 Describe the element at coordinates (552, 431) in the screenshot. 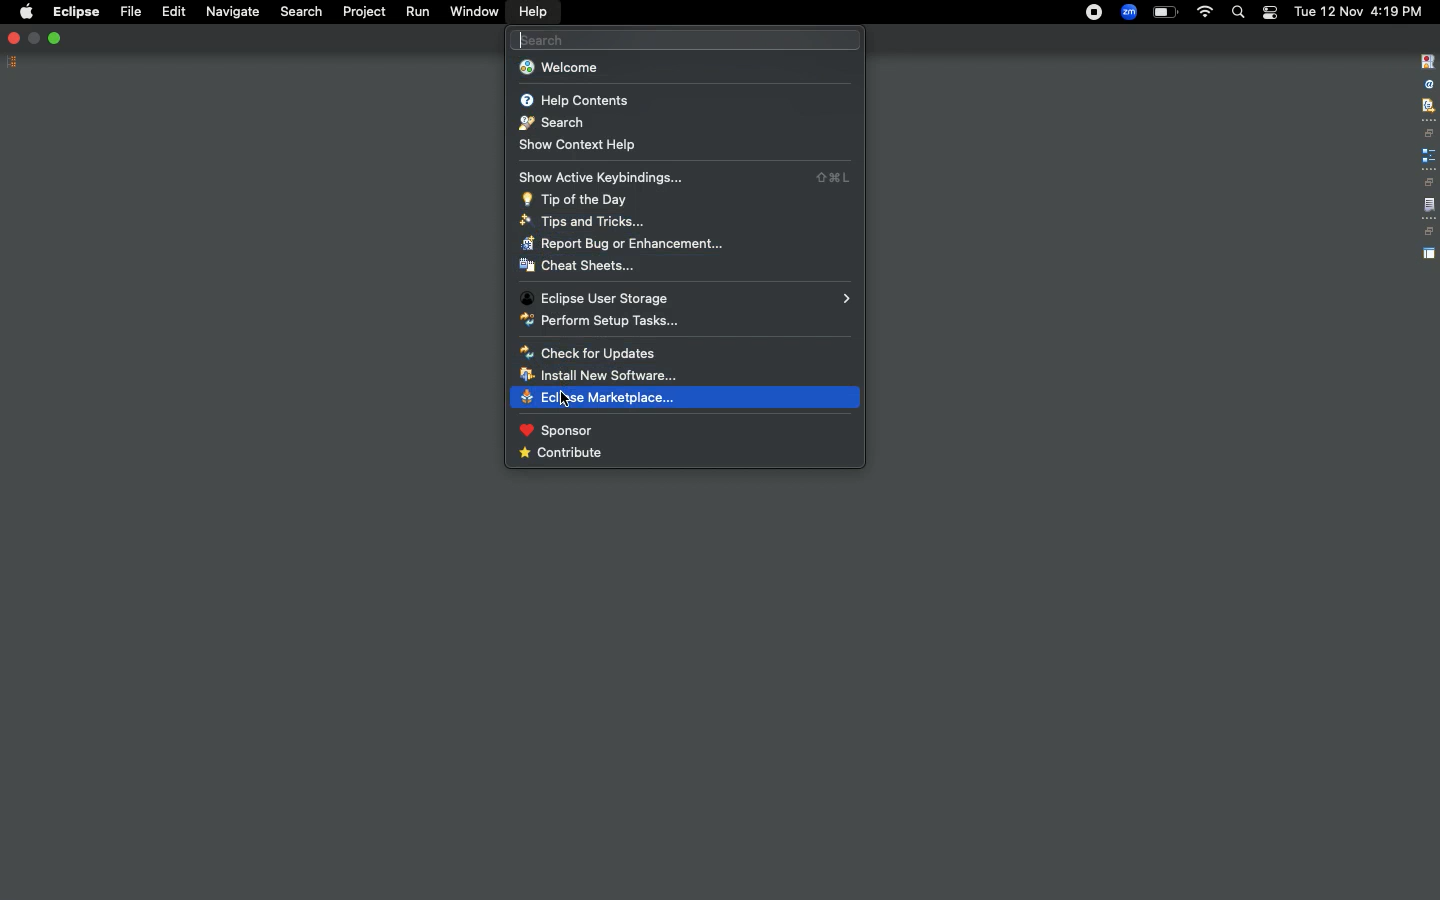

I see `Sponsor` at that location.